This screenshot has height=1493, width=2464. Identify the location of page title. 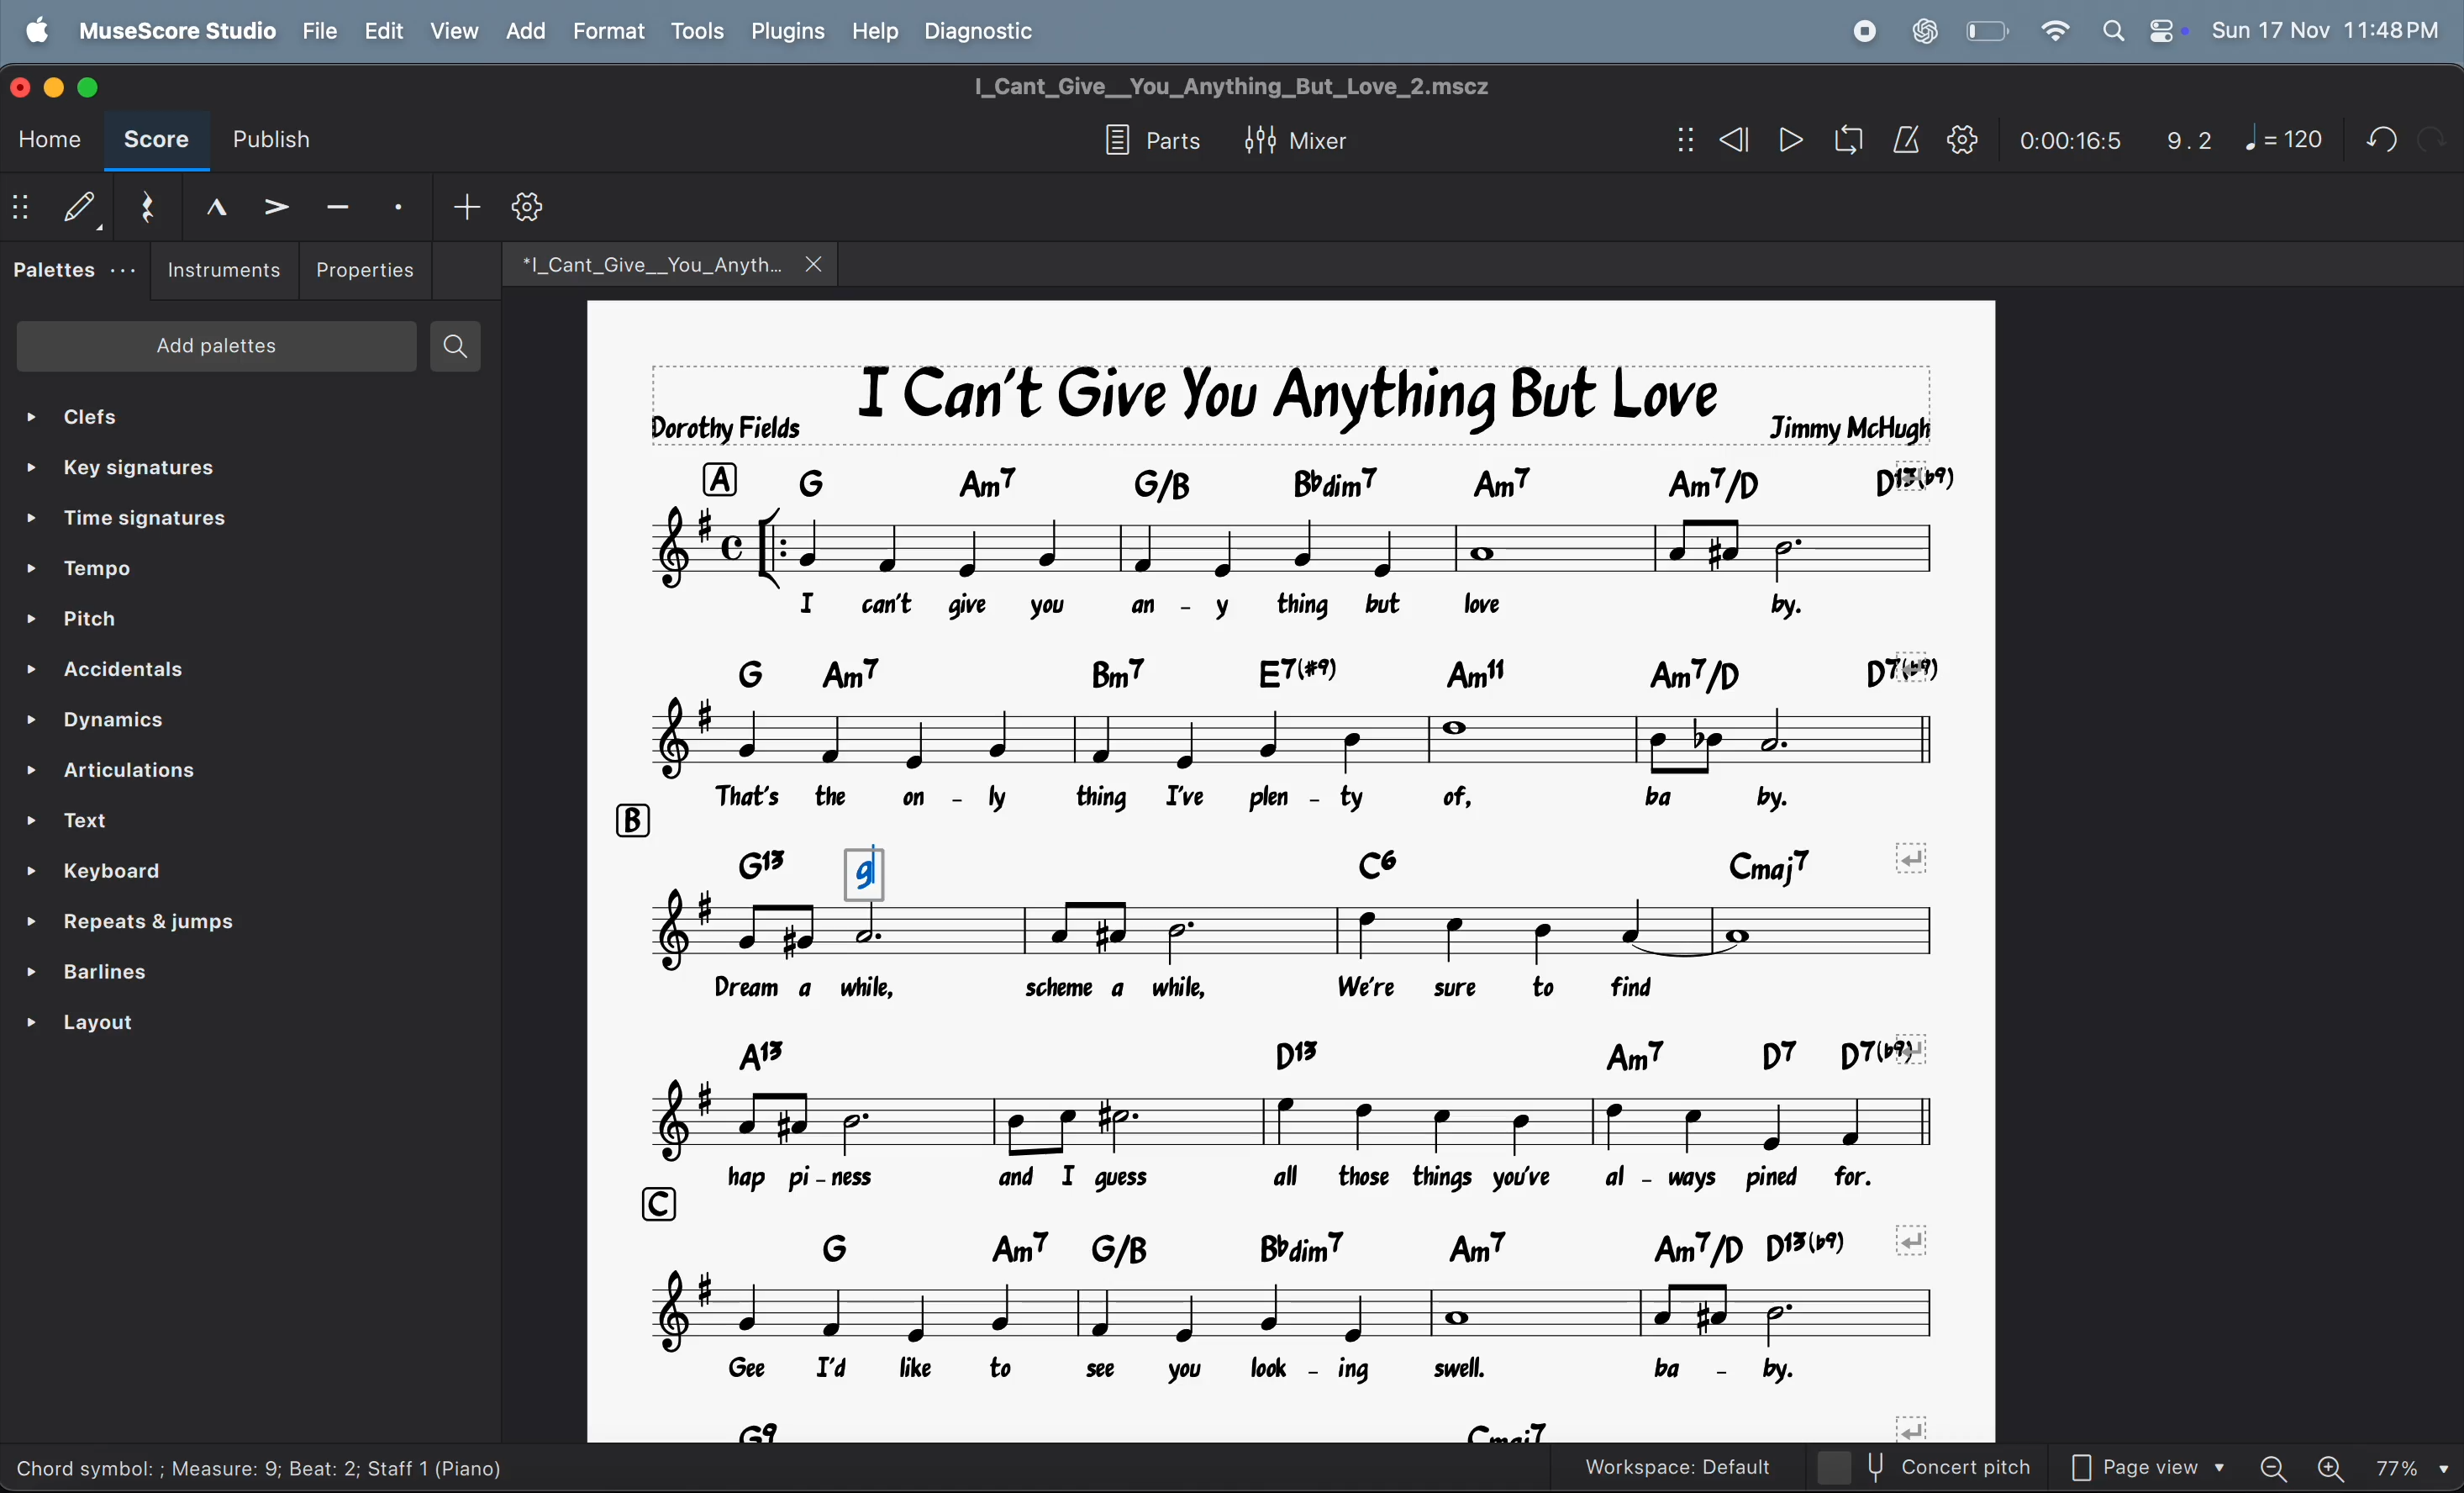
(1291, 402).